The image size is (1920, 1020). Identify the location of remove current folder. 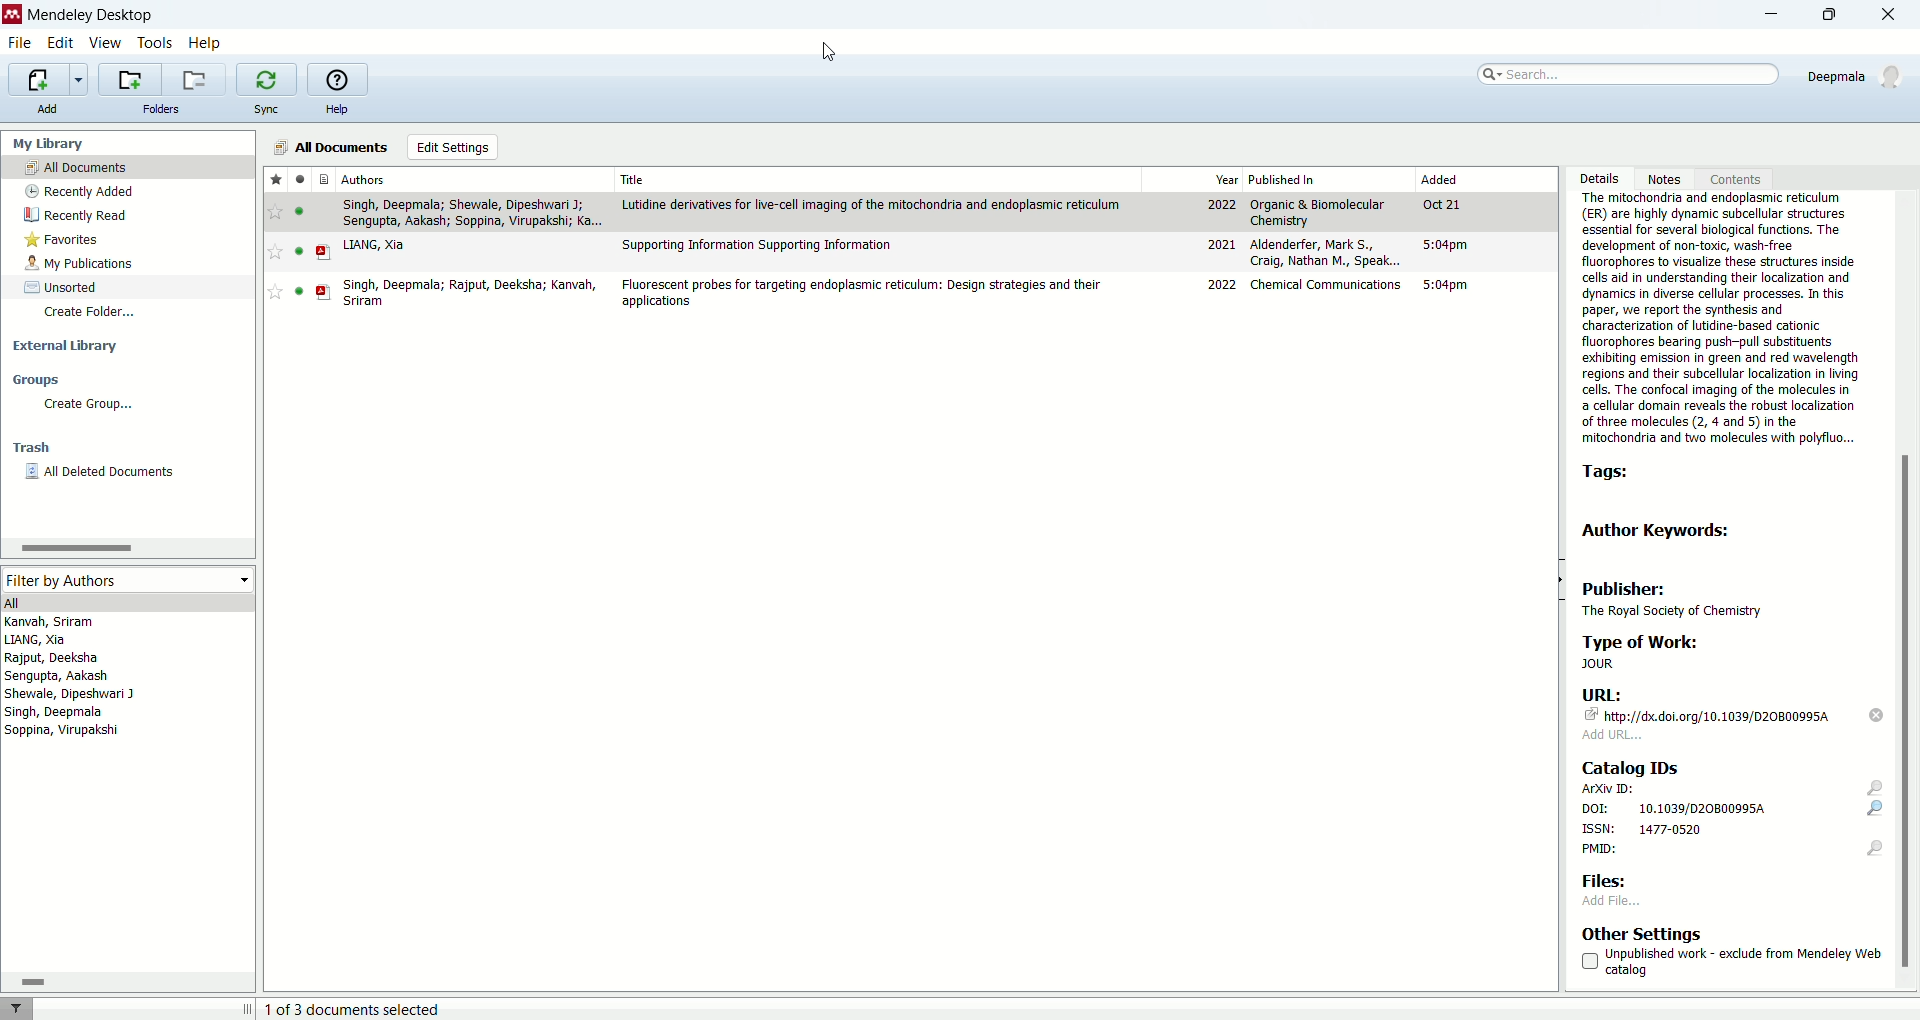
(193, 79).